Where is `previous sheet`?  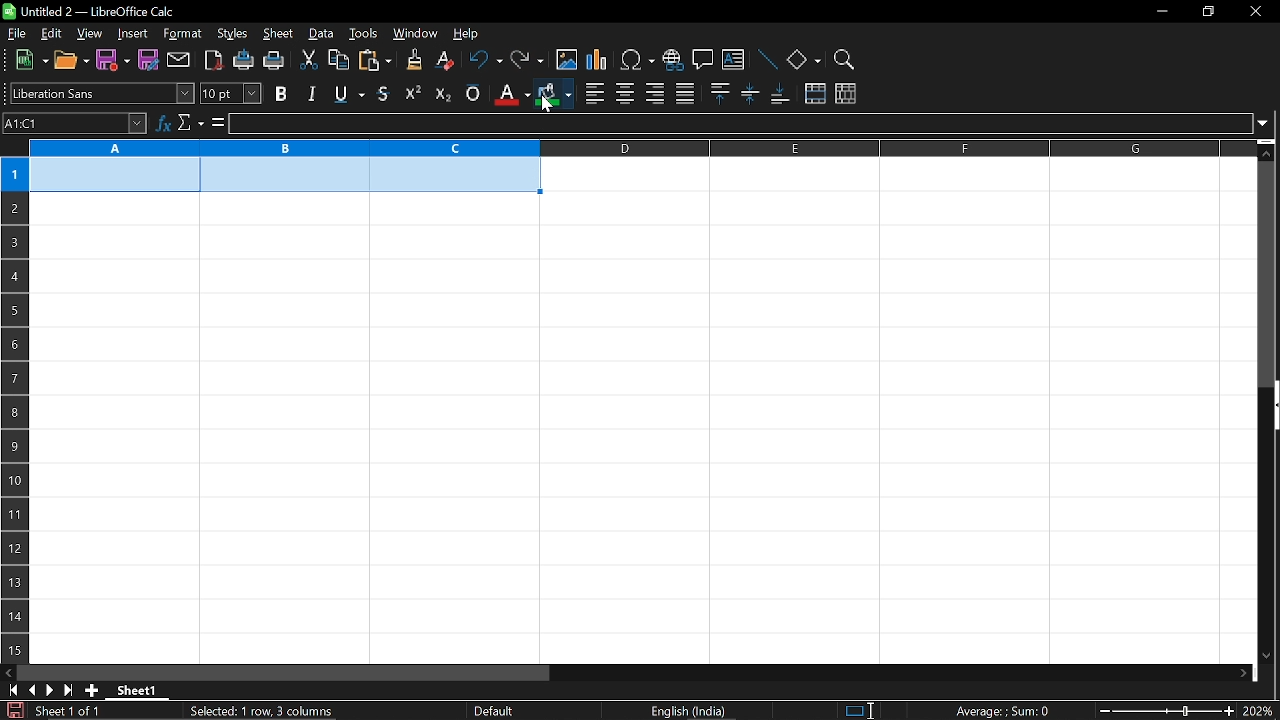 previous sheet is located at coordinates (30, 690).